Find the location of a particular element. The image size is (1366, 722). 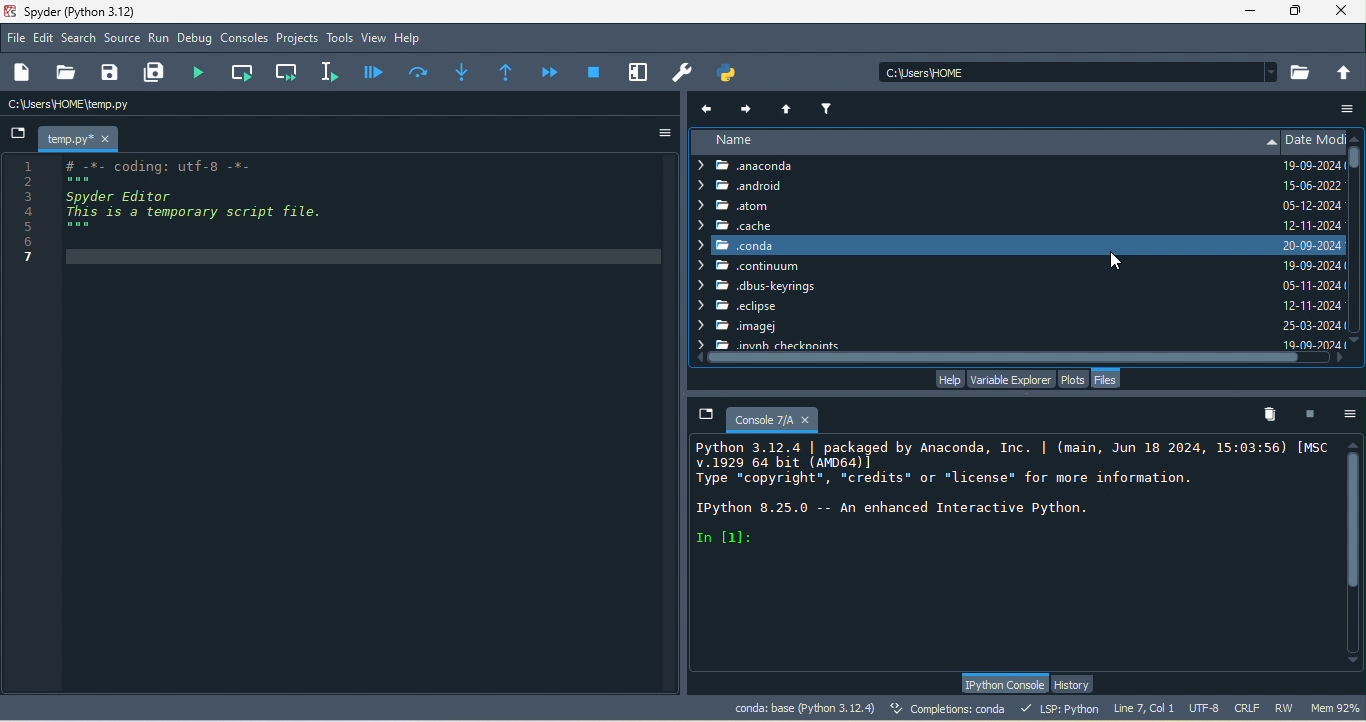

execute current line  is located at coordinates (420, 71).